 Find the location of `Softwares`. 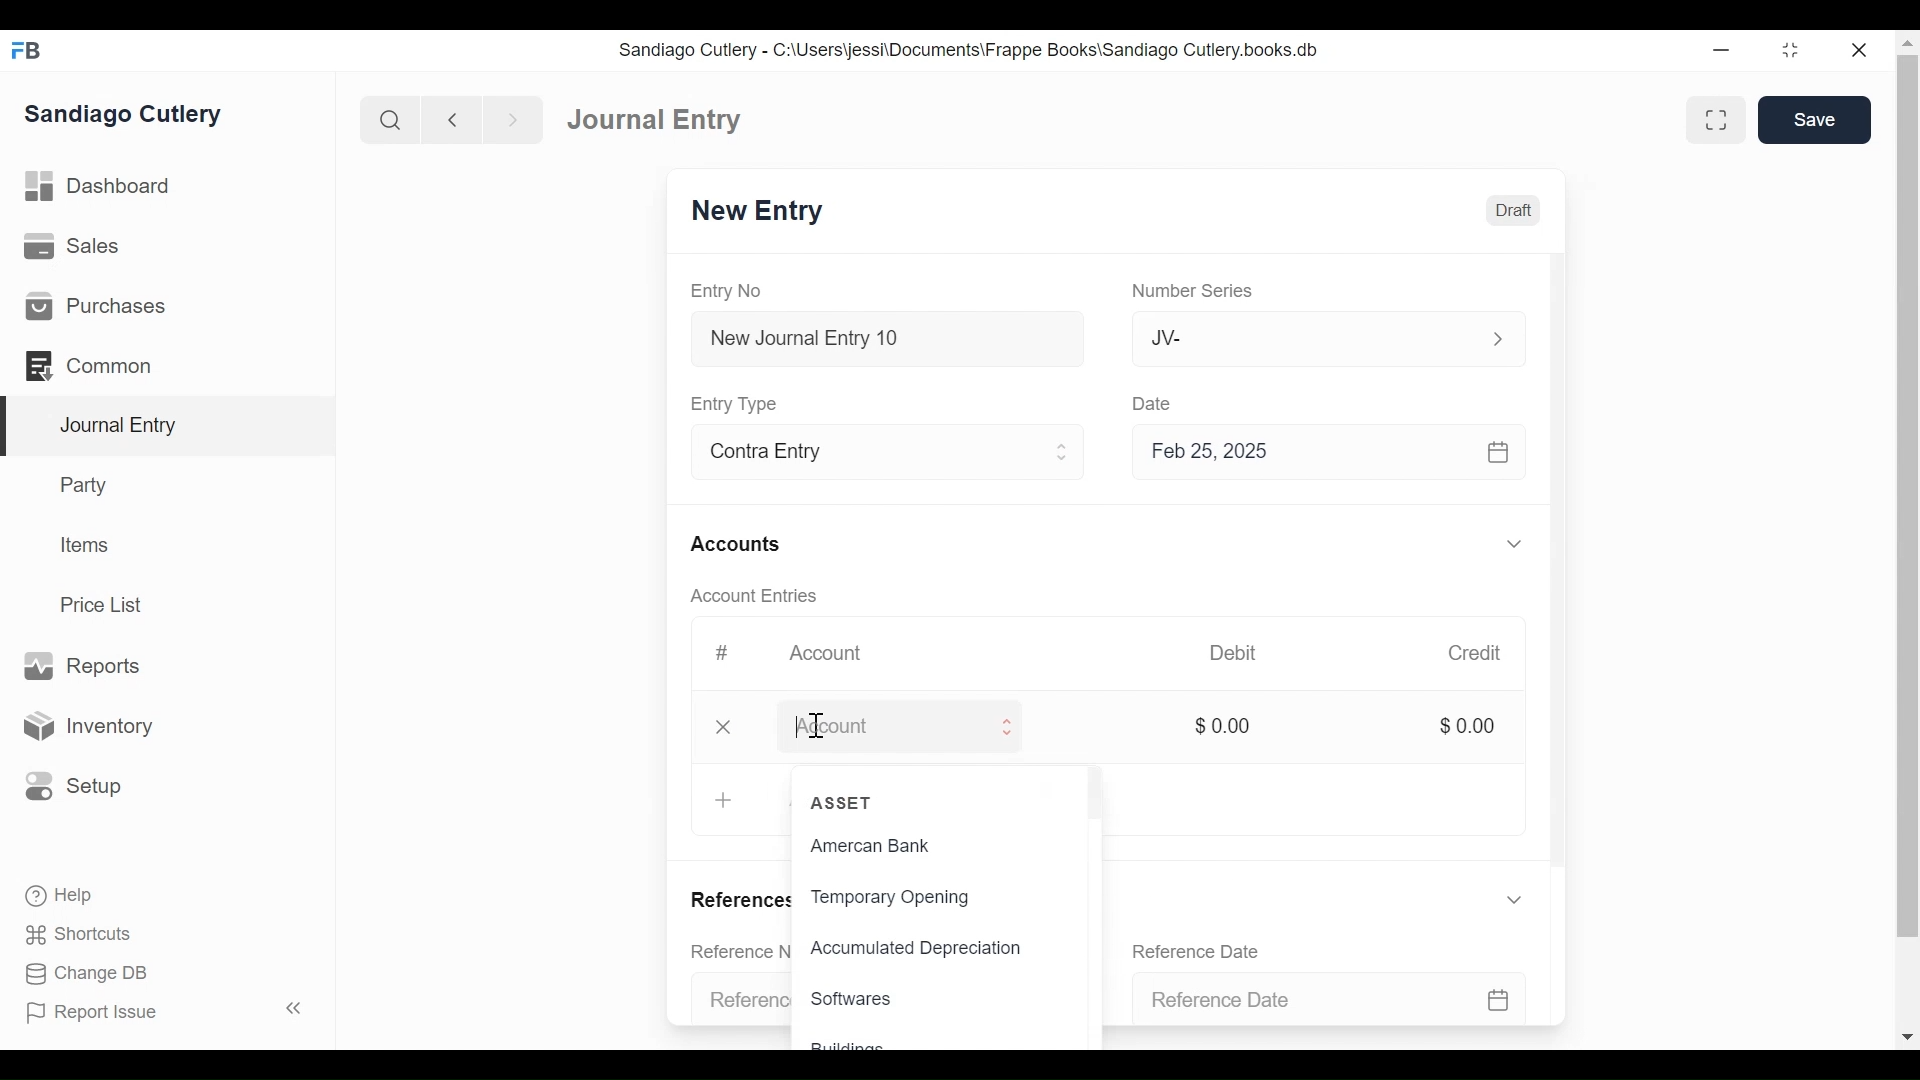

Softwares is located at coordinates (855, 999).